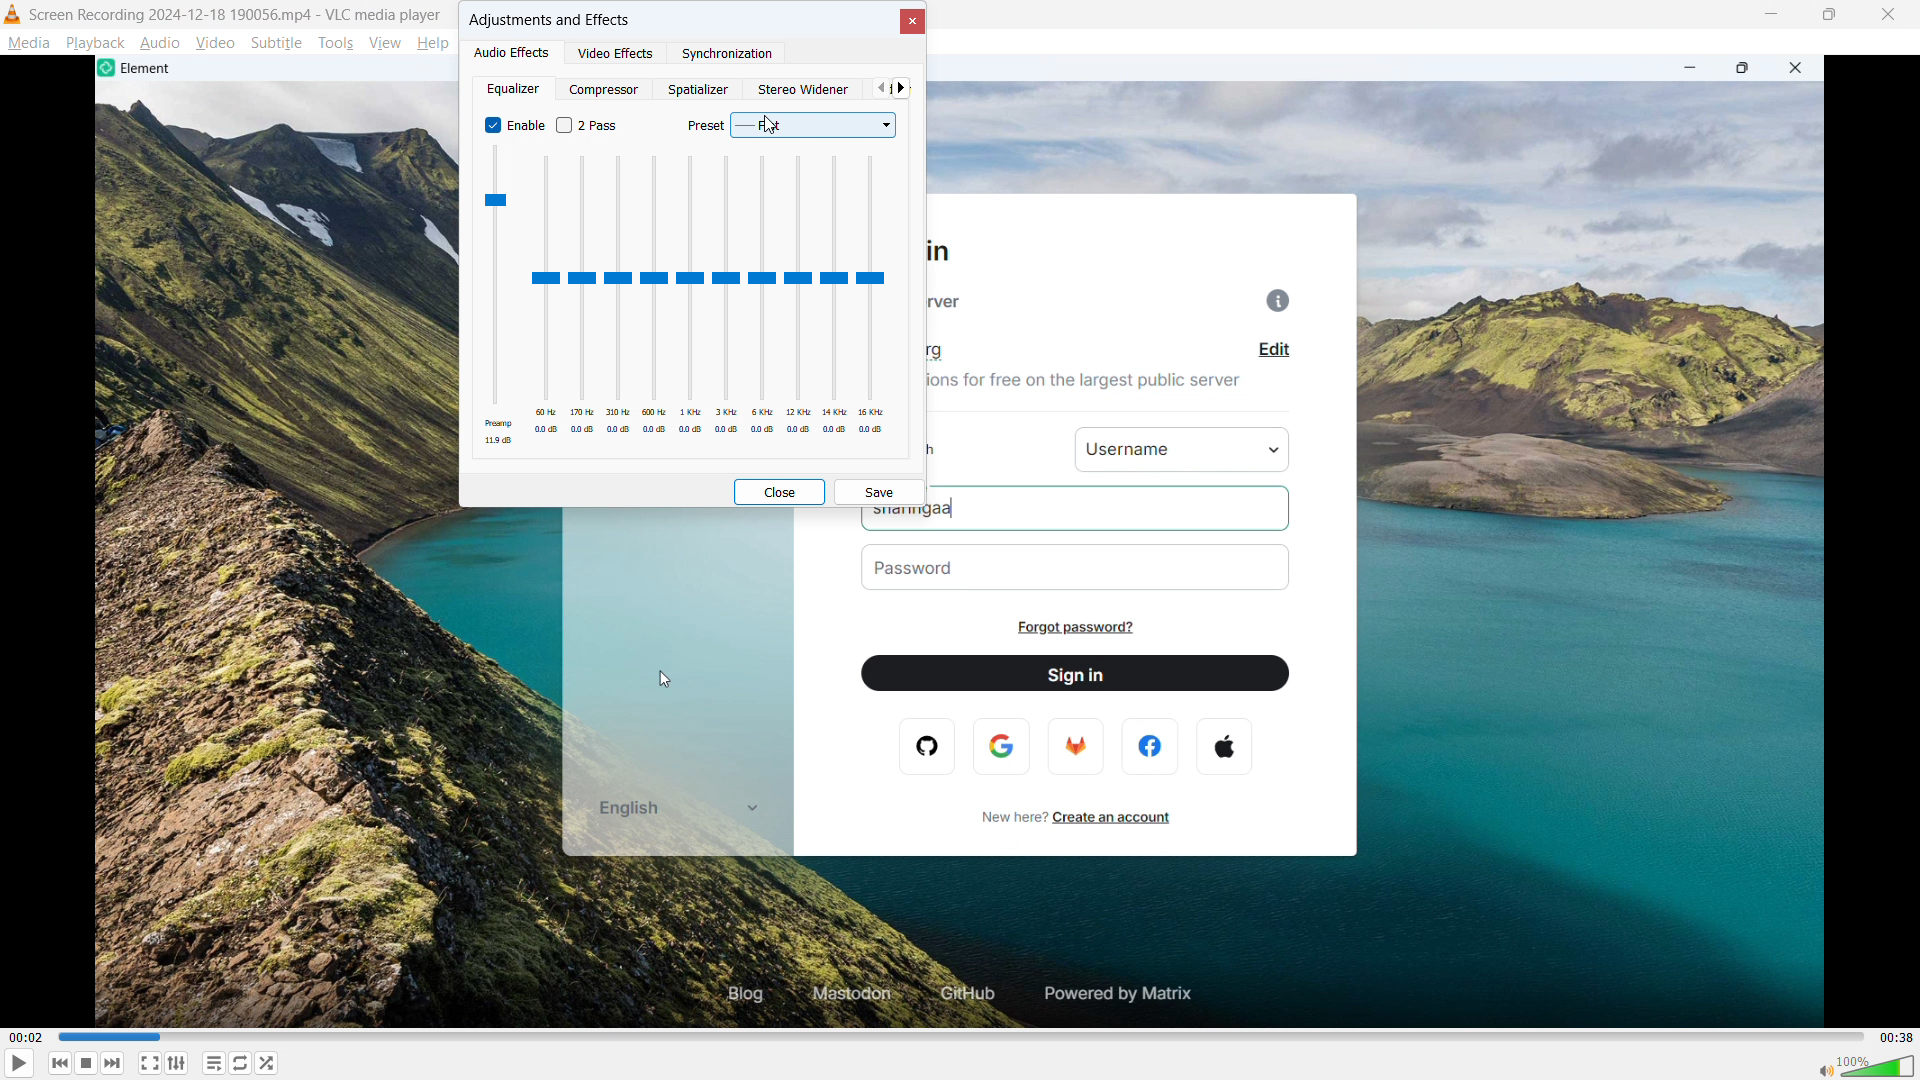 This screenshot has width=1920, height=1080. I want to click on Audio effects, so click(514, 51).